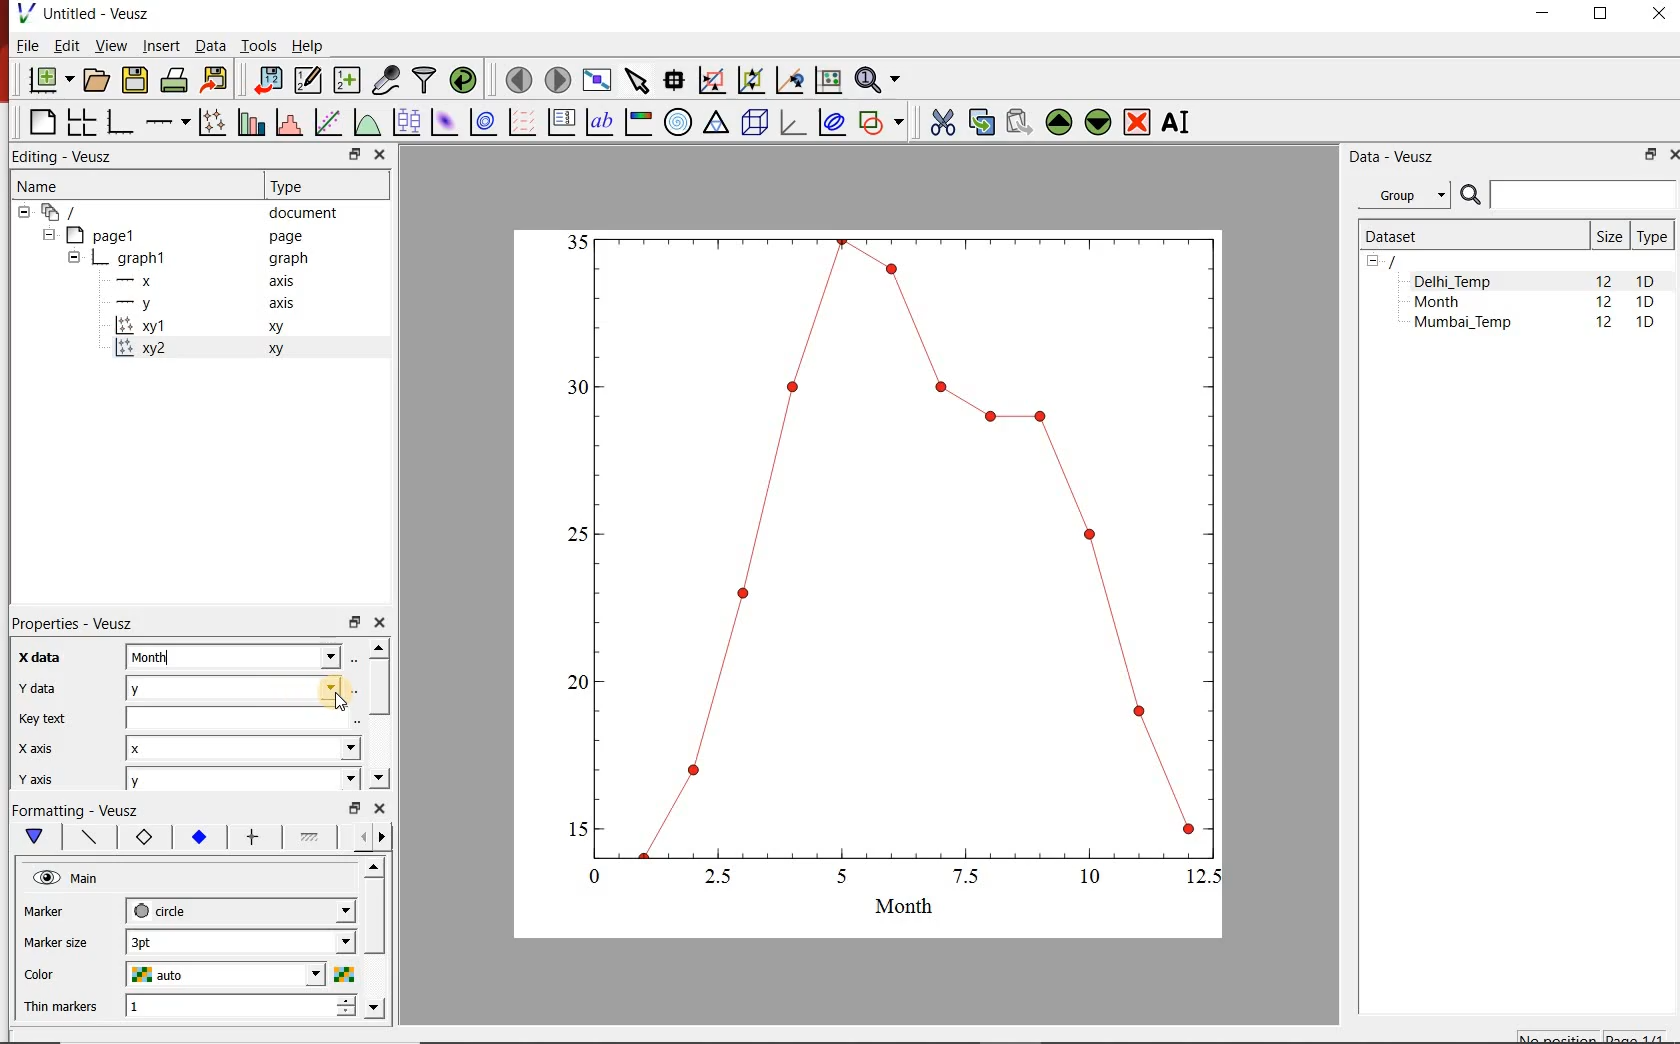  What do you see at coordinates (1138, 122) in the screenshot?
I see `remove the selected widgets` at bounding box center [1138, 122].